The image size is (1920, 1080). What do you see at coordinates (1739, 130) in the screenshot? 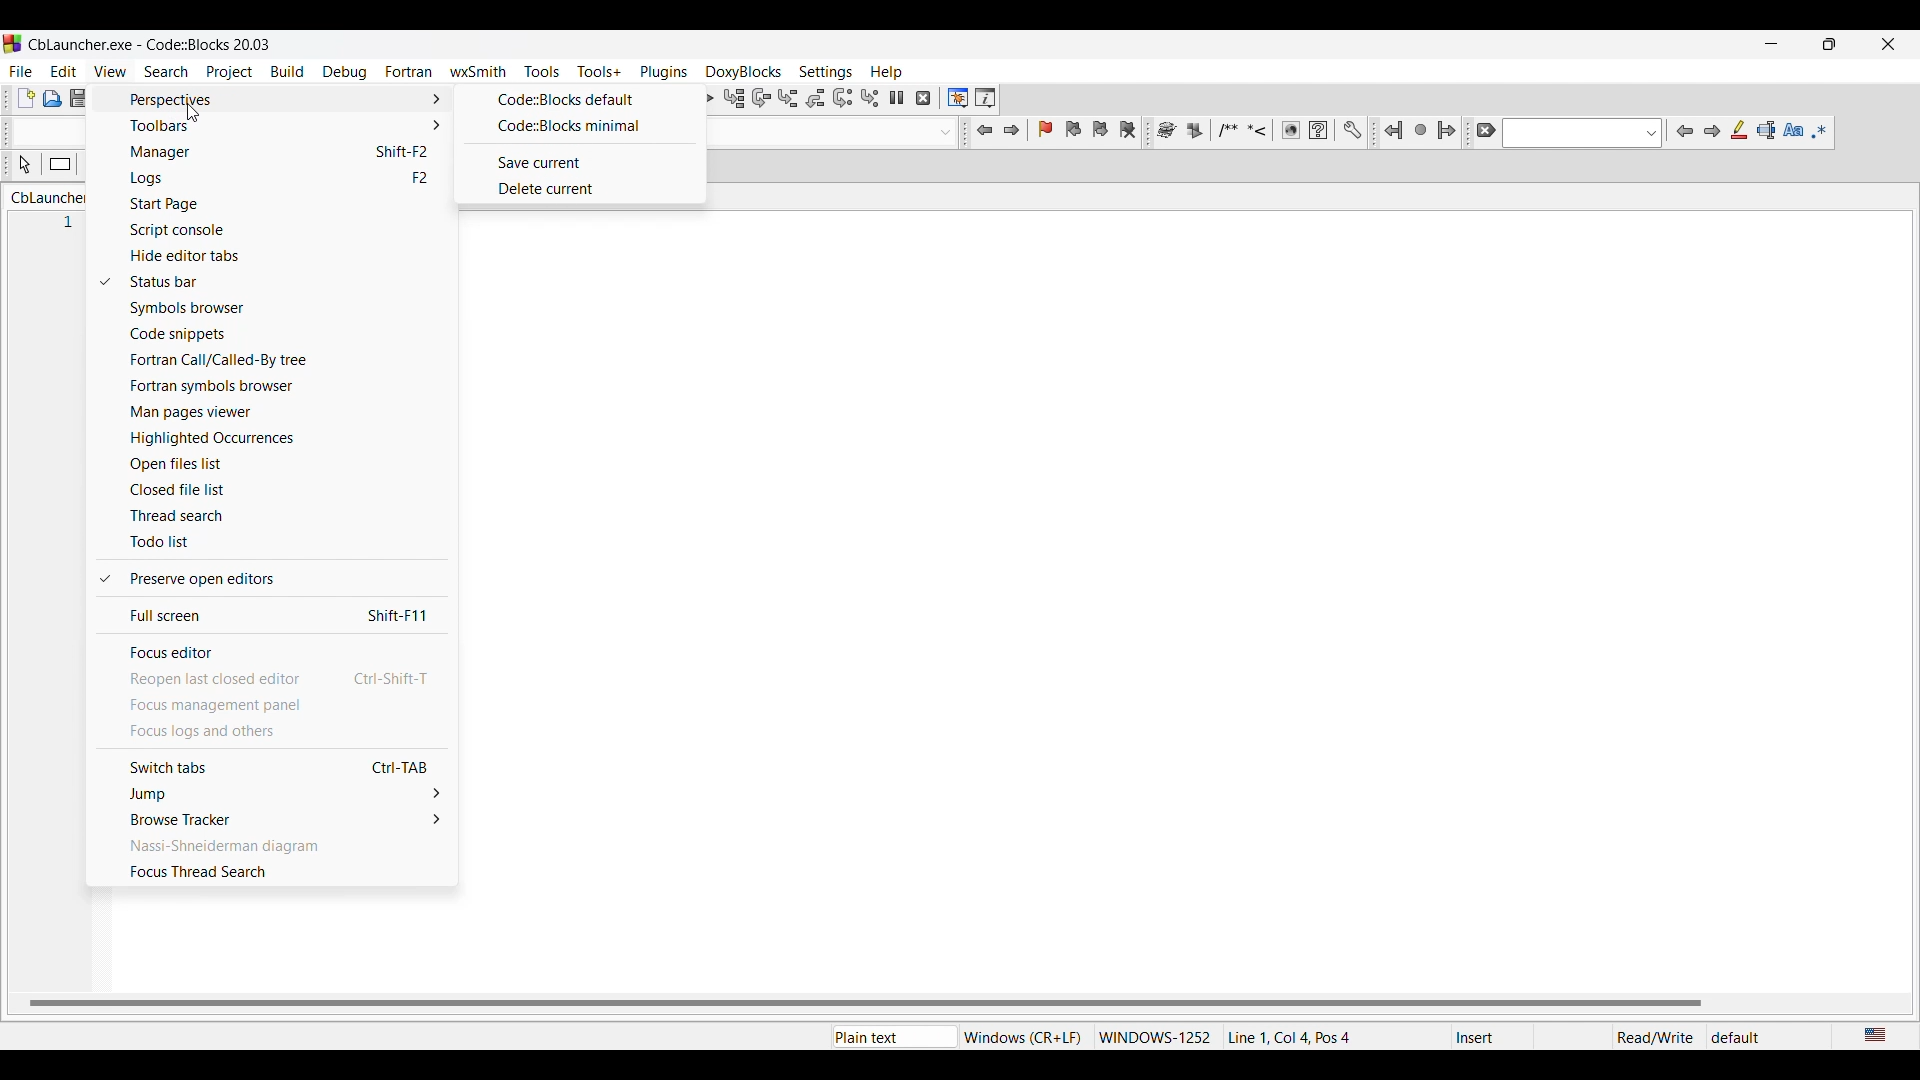
I see `Highlight` at bounding box center [1739, 130].